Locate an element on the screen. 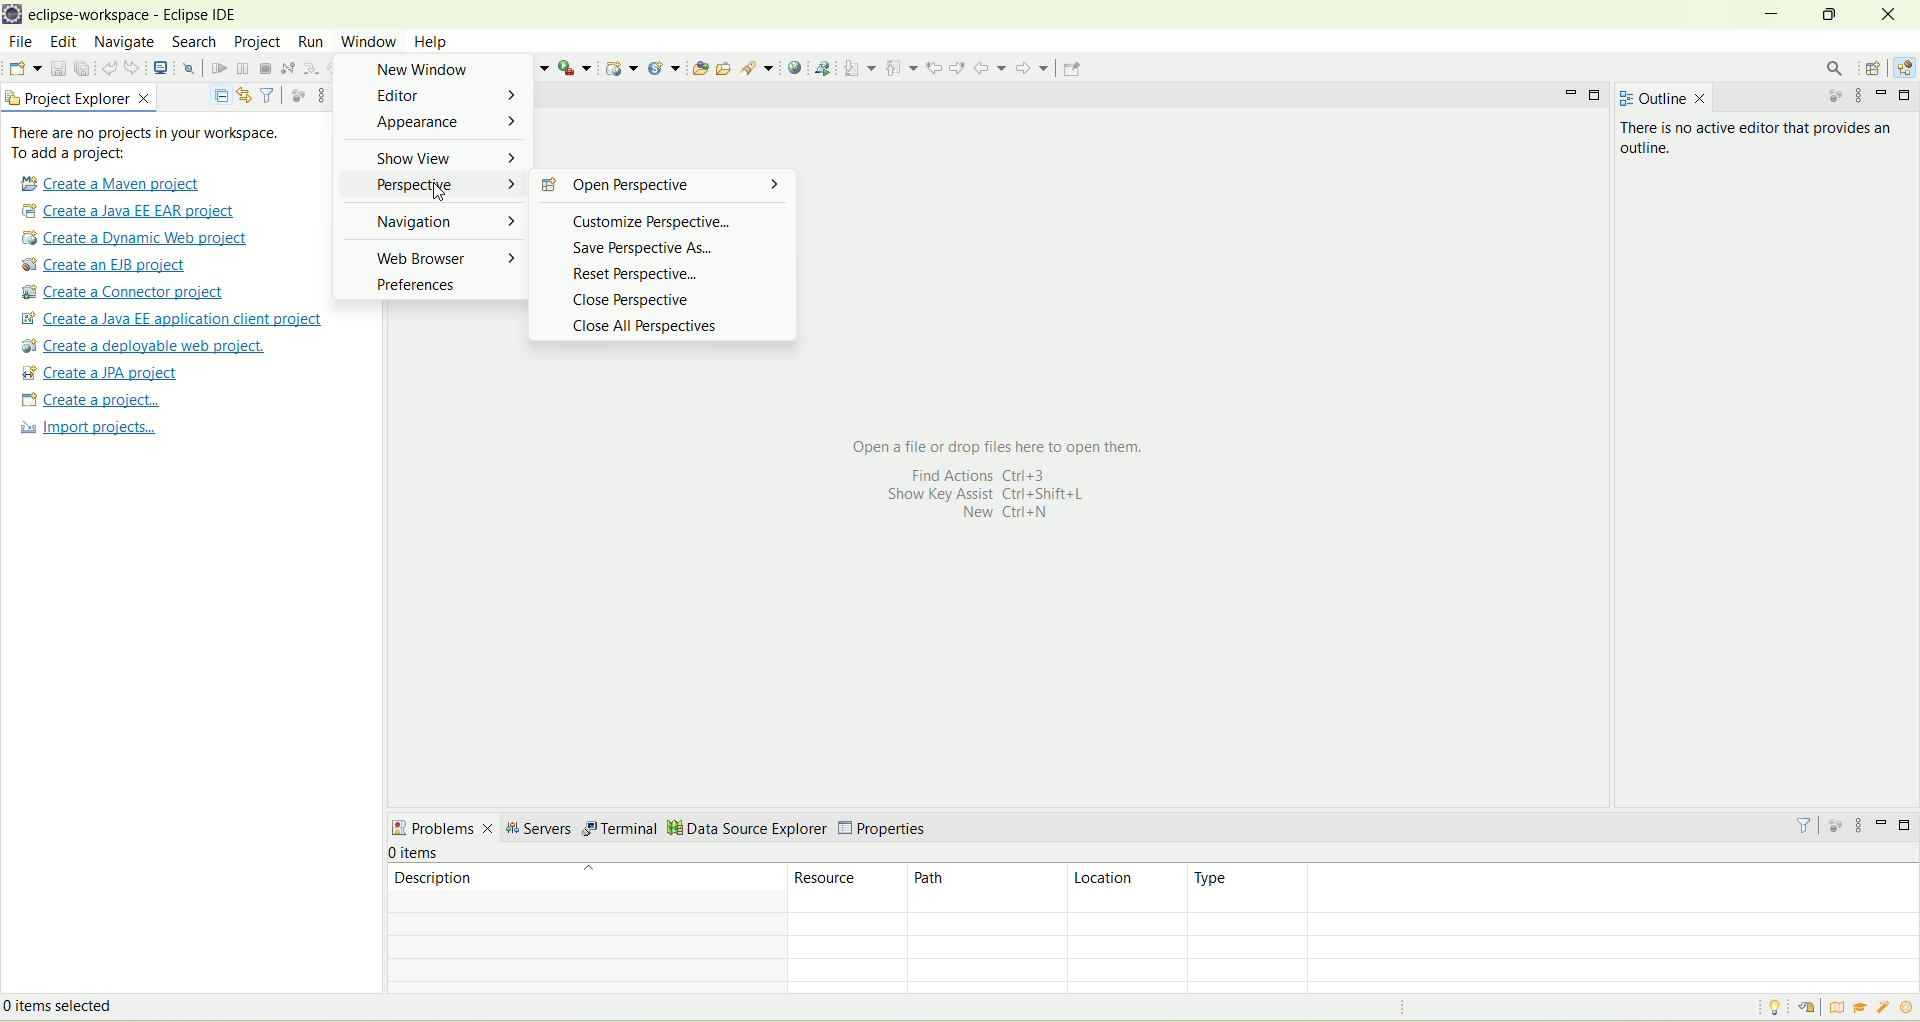 This screenshot has width=1920, height=1022. pin editor is located at coordinates (1071, 71).